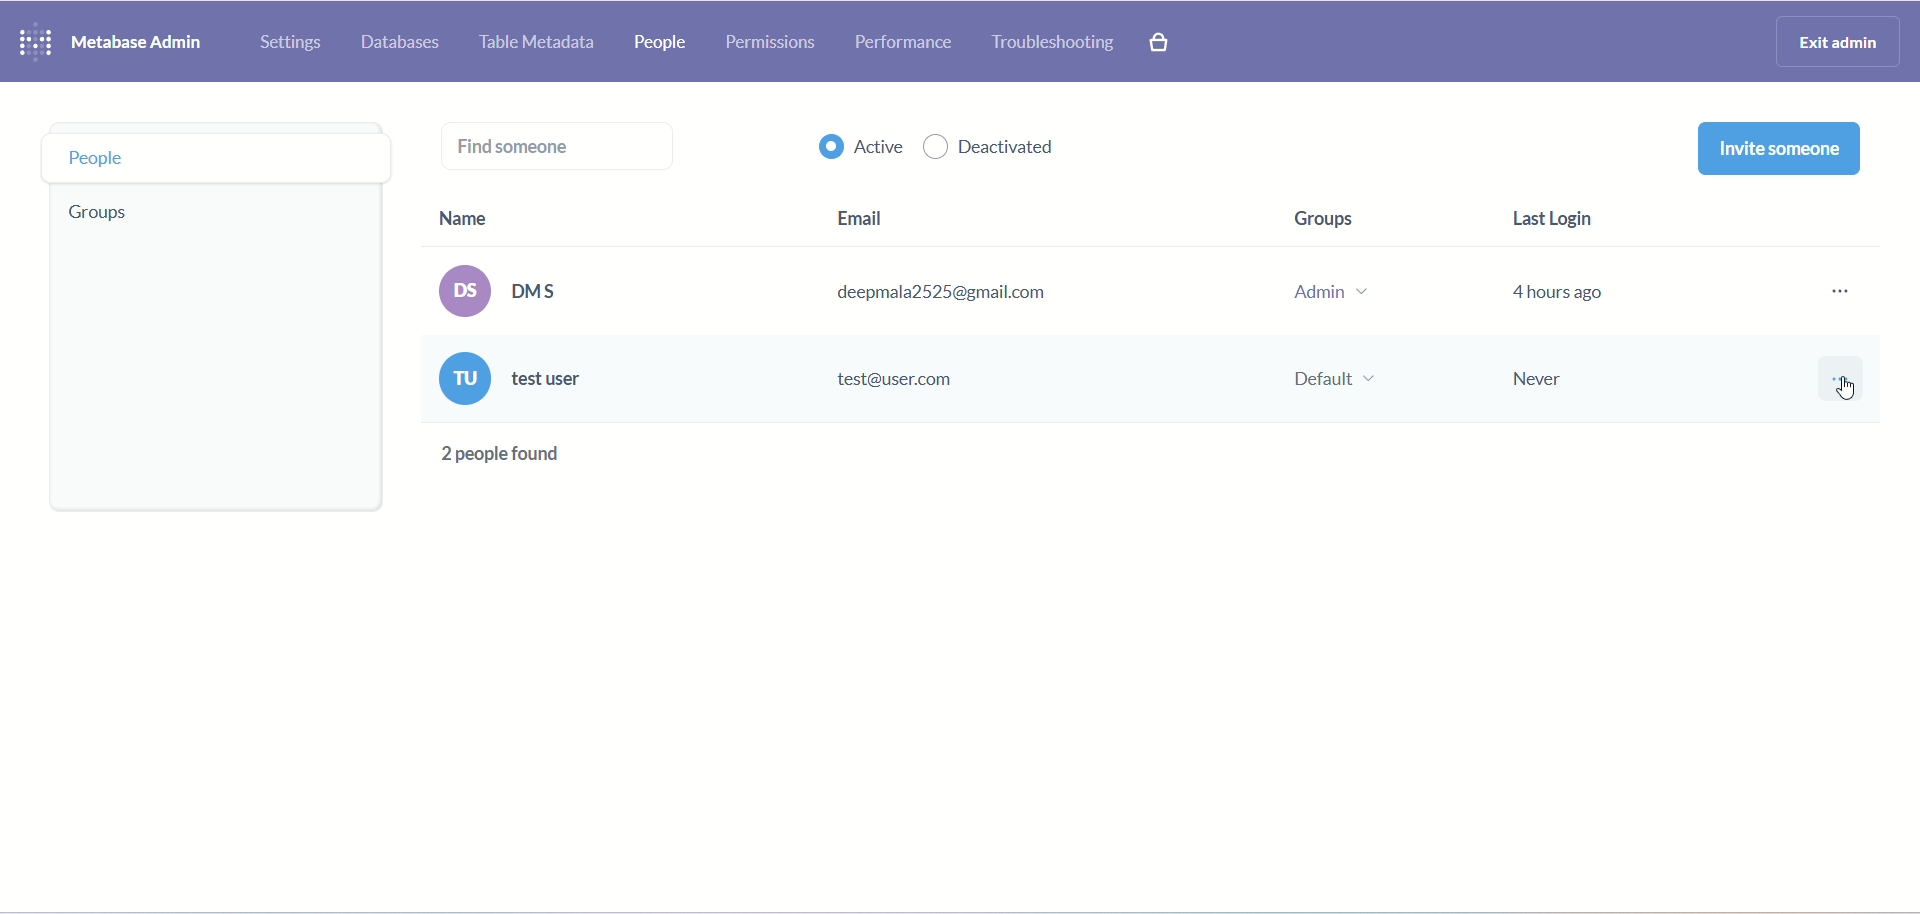  What do you see at coordinates (1340, 215) in the screenshot?
I see `groups` at bounding box center [1340, 215].